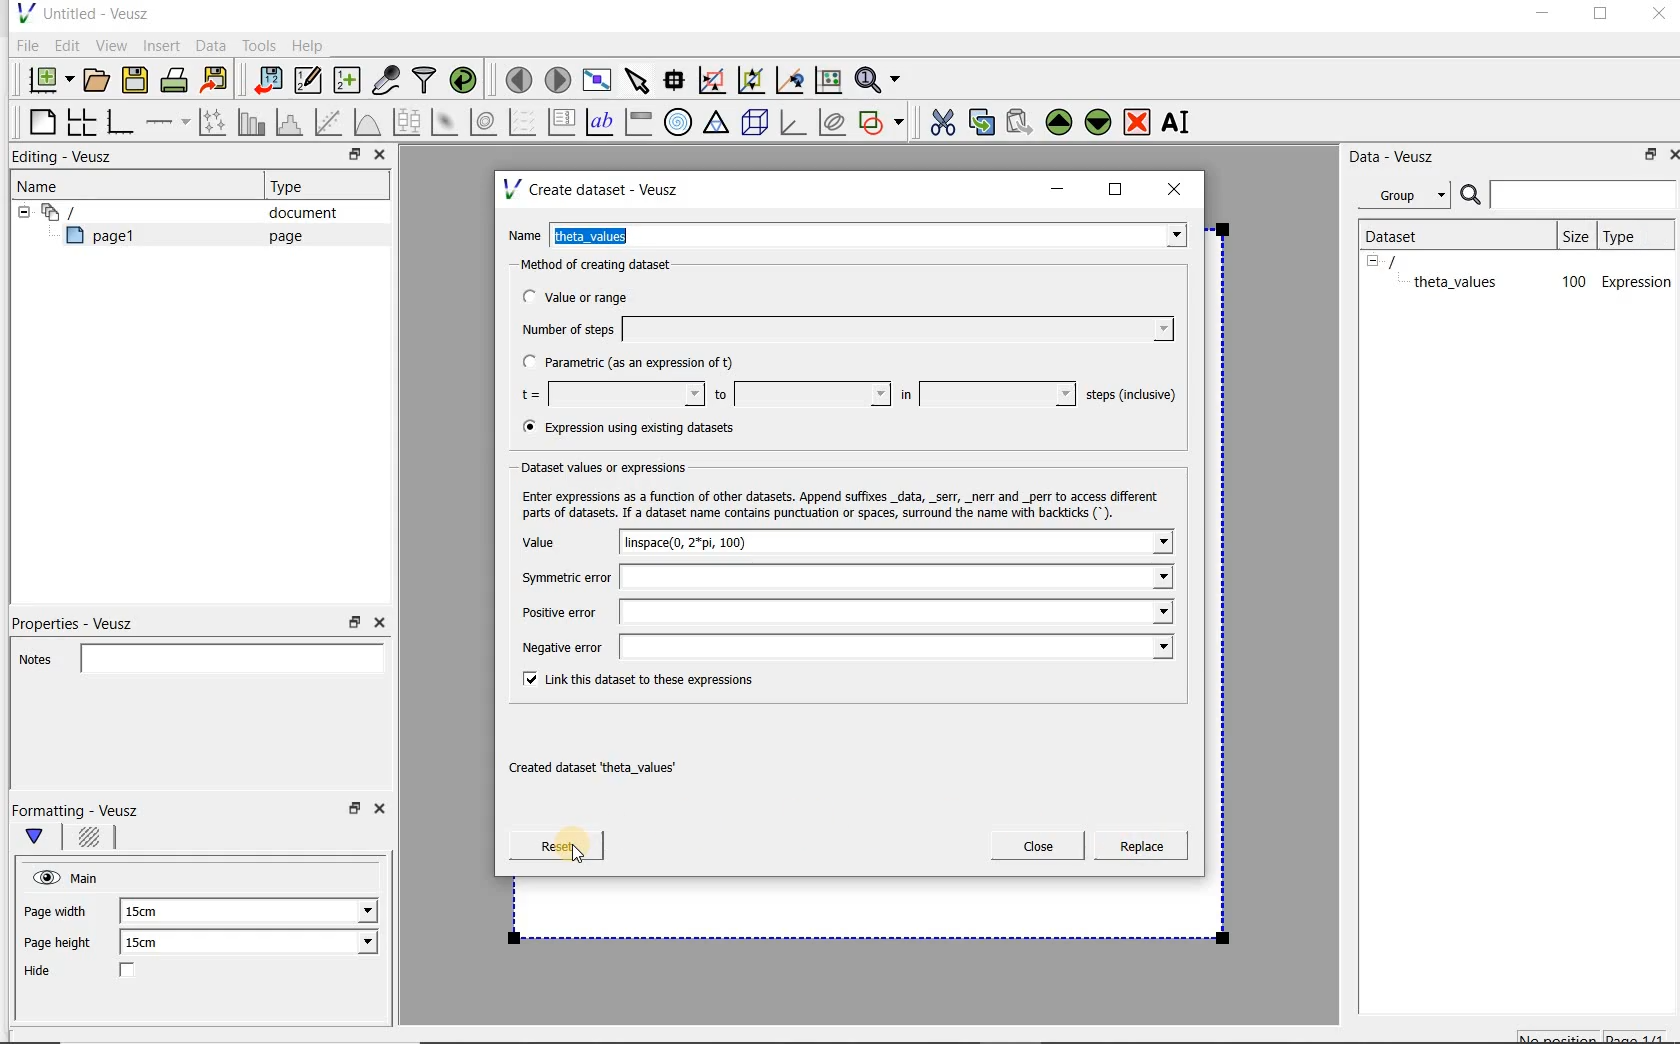  Describe the element at coordinates (1402, 234) in the screenshot. I see `Dataset` at that location.